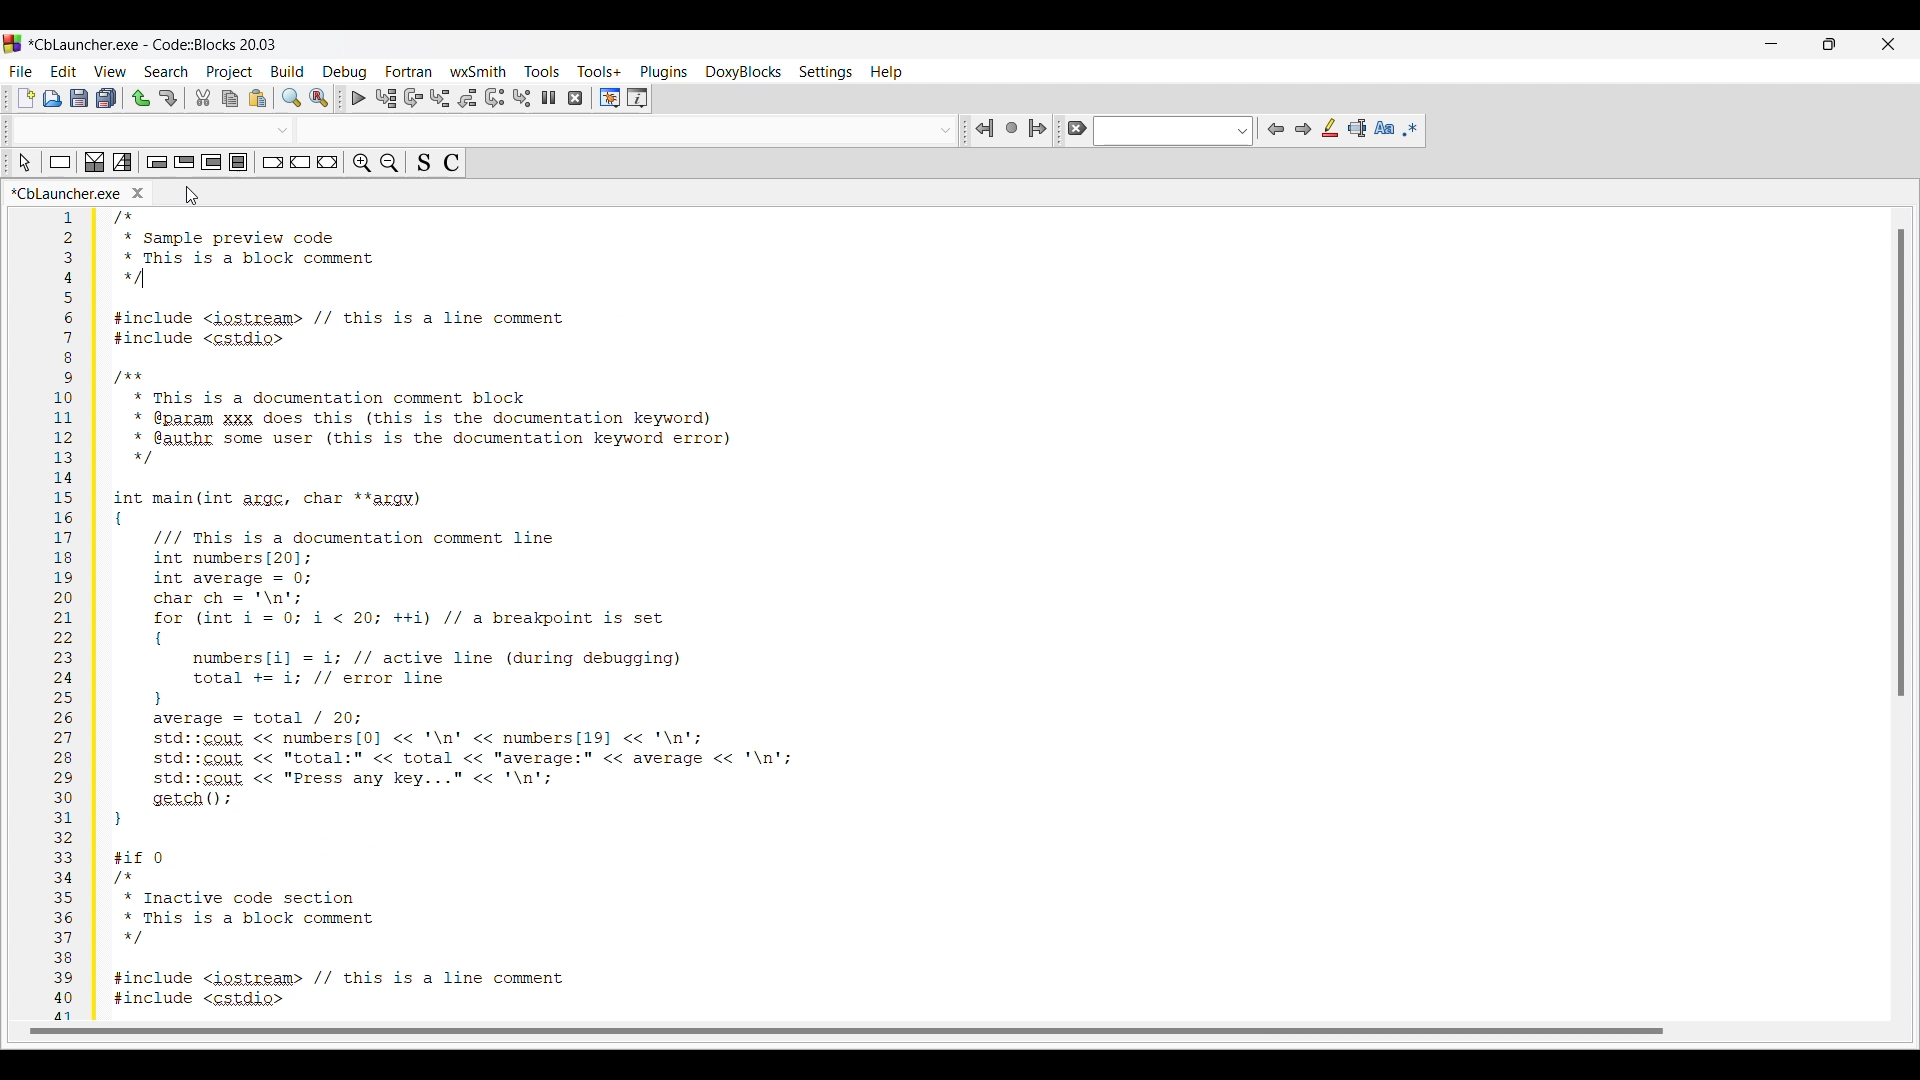 The height and width of the screenshot is (1080, 1920). Describe the element at coordinates (257, 98) in the screenshot. I see `Paste` at that location.